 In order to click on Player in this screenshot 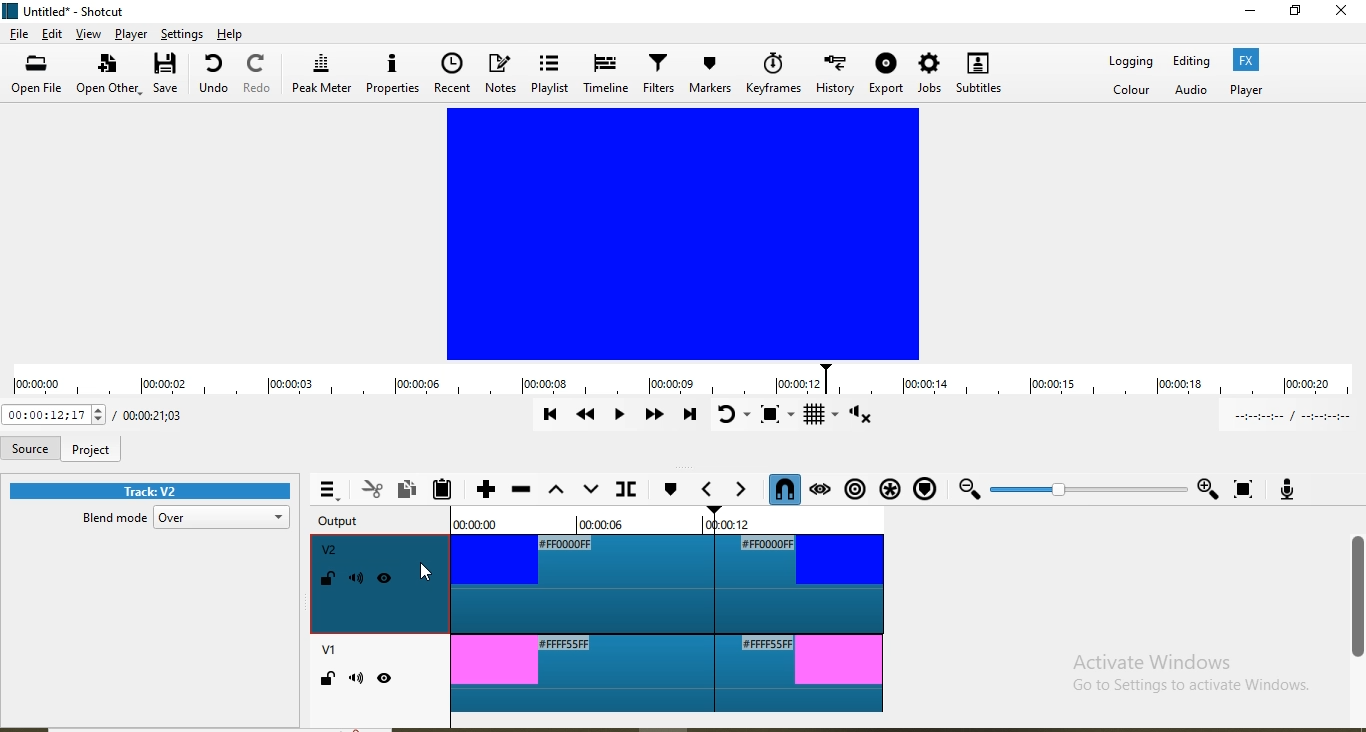, I will do `click(1243, 90)`.